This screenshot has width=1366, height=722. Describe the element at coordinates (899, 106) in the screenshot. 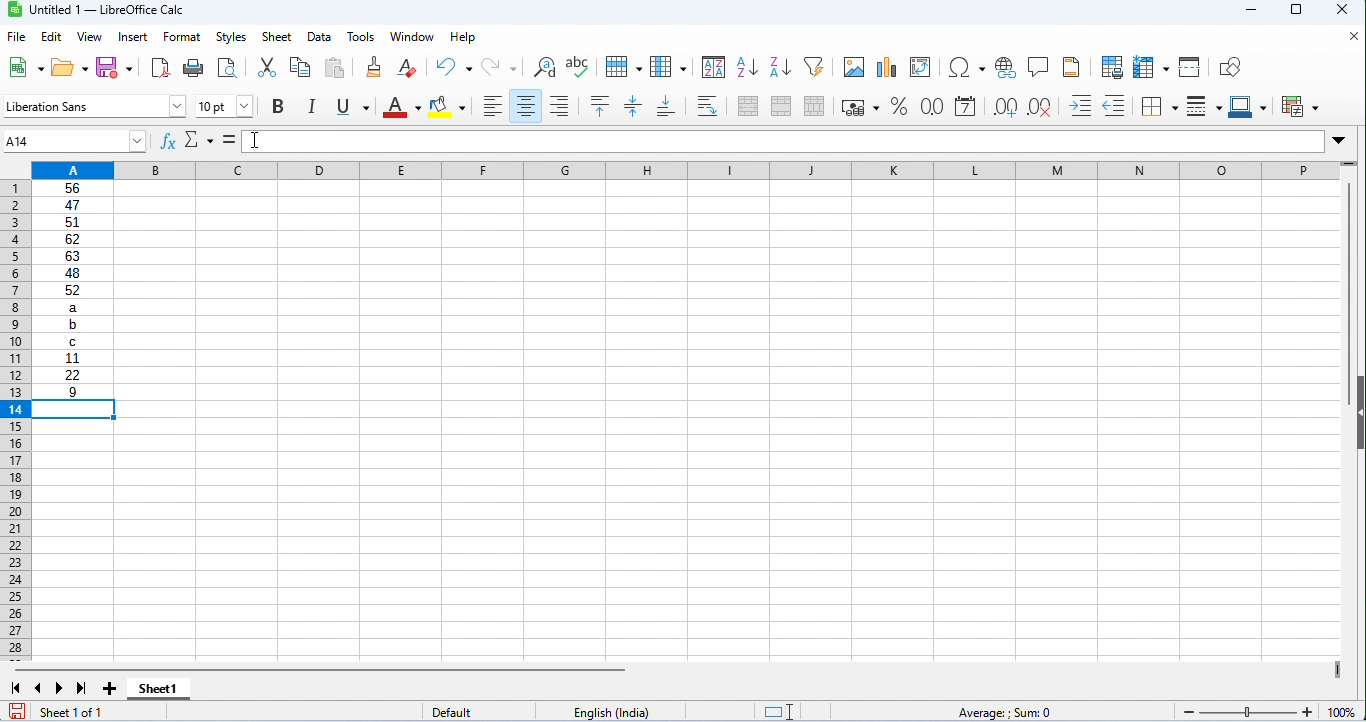

I see `format as percent` at that location.